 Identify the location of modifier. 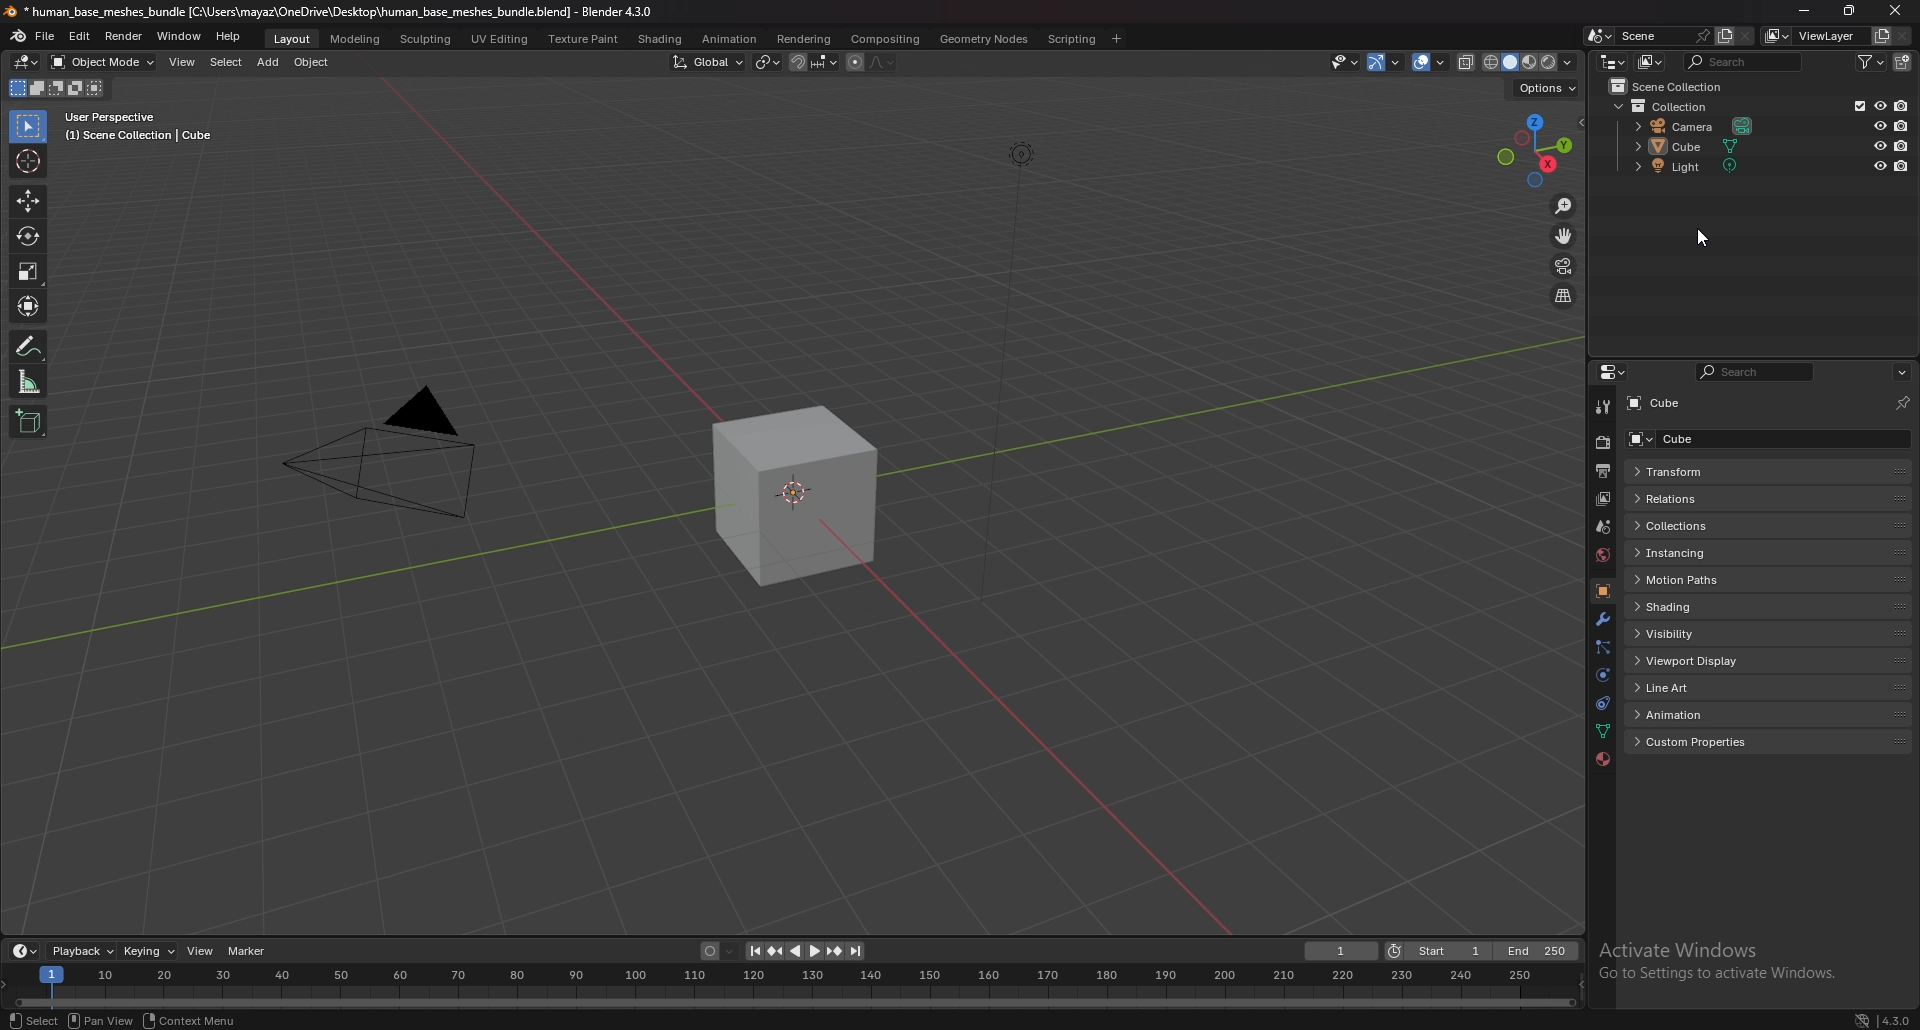
(1603, 621).